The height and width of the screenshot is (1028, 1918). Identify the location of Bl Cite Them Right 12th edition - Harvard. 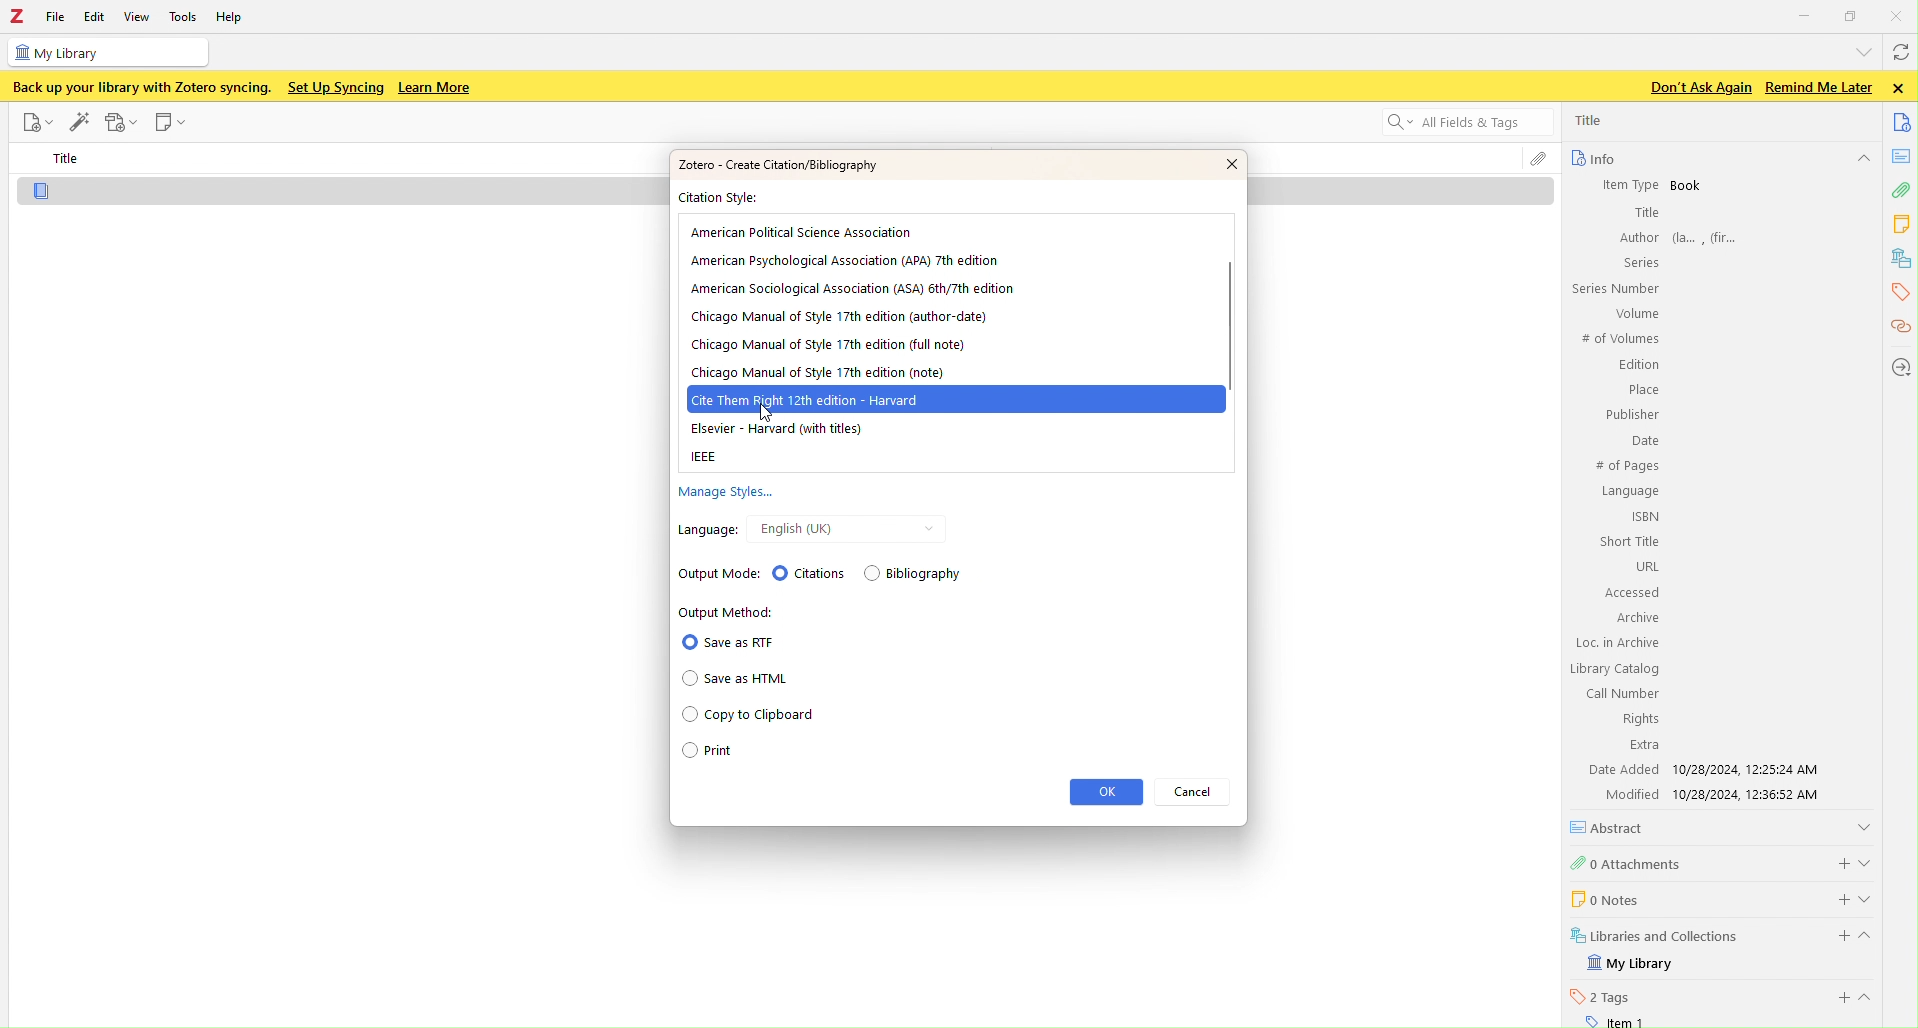
(816, 397).